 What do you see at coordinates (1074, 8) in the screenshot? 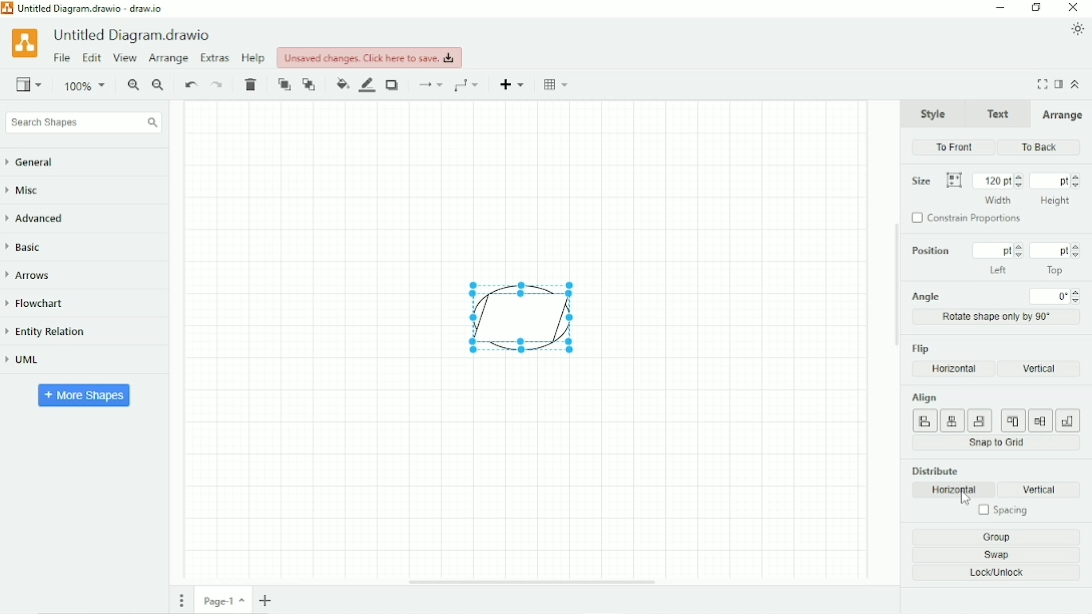
I see `Close` at bounding box center [1074, 8].